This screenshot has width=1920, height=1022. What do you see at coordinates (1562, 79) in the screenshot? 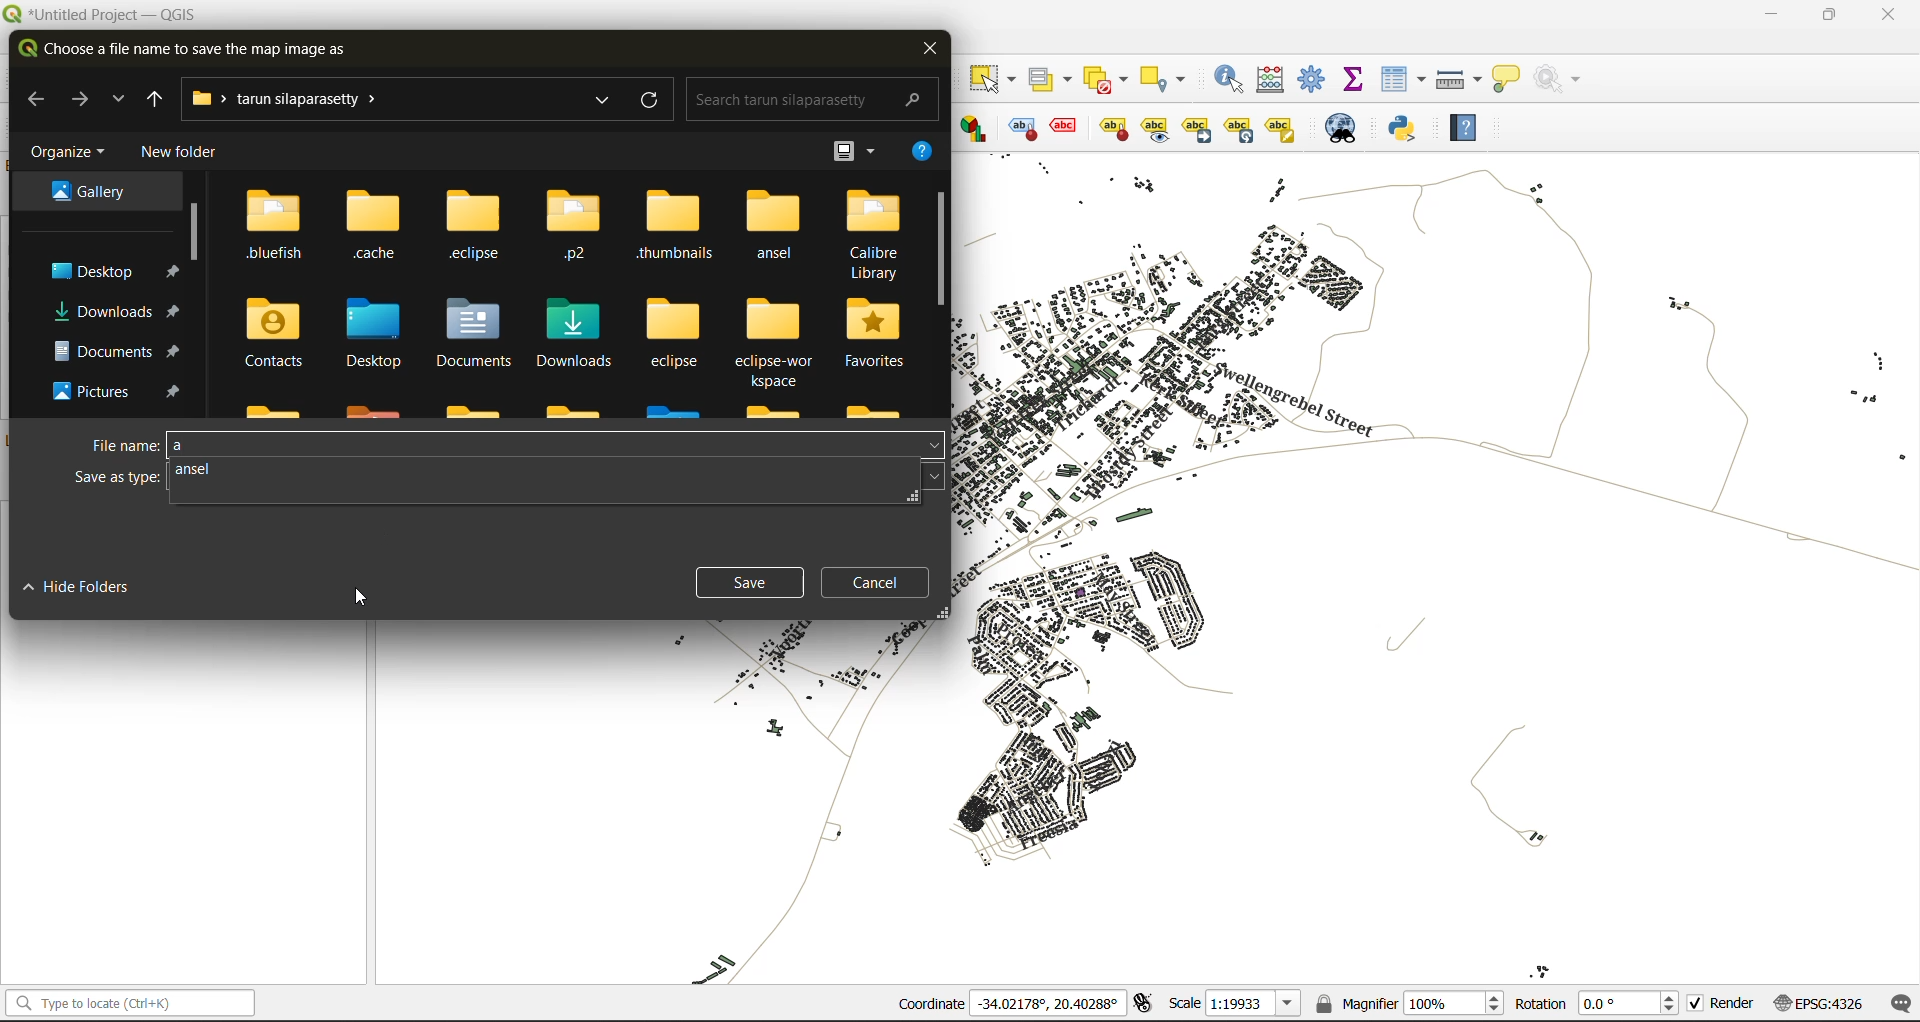
I see `no action` at bounding box center [1562, 79].